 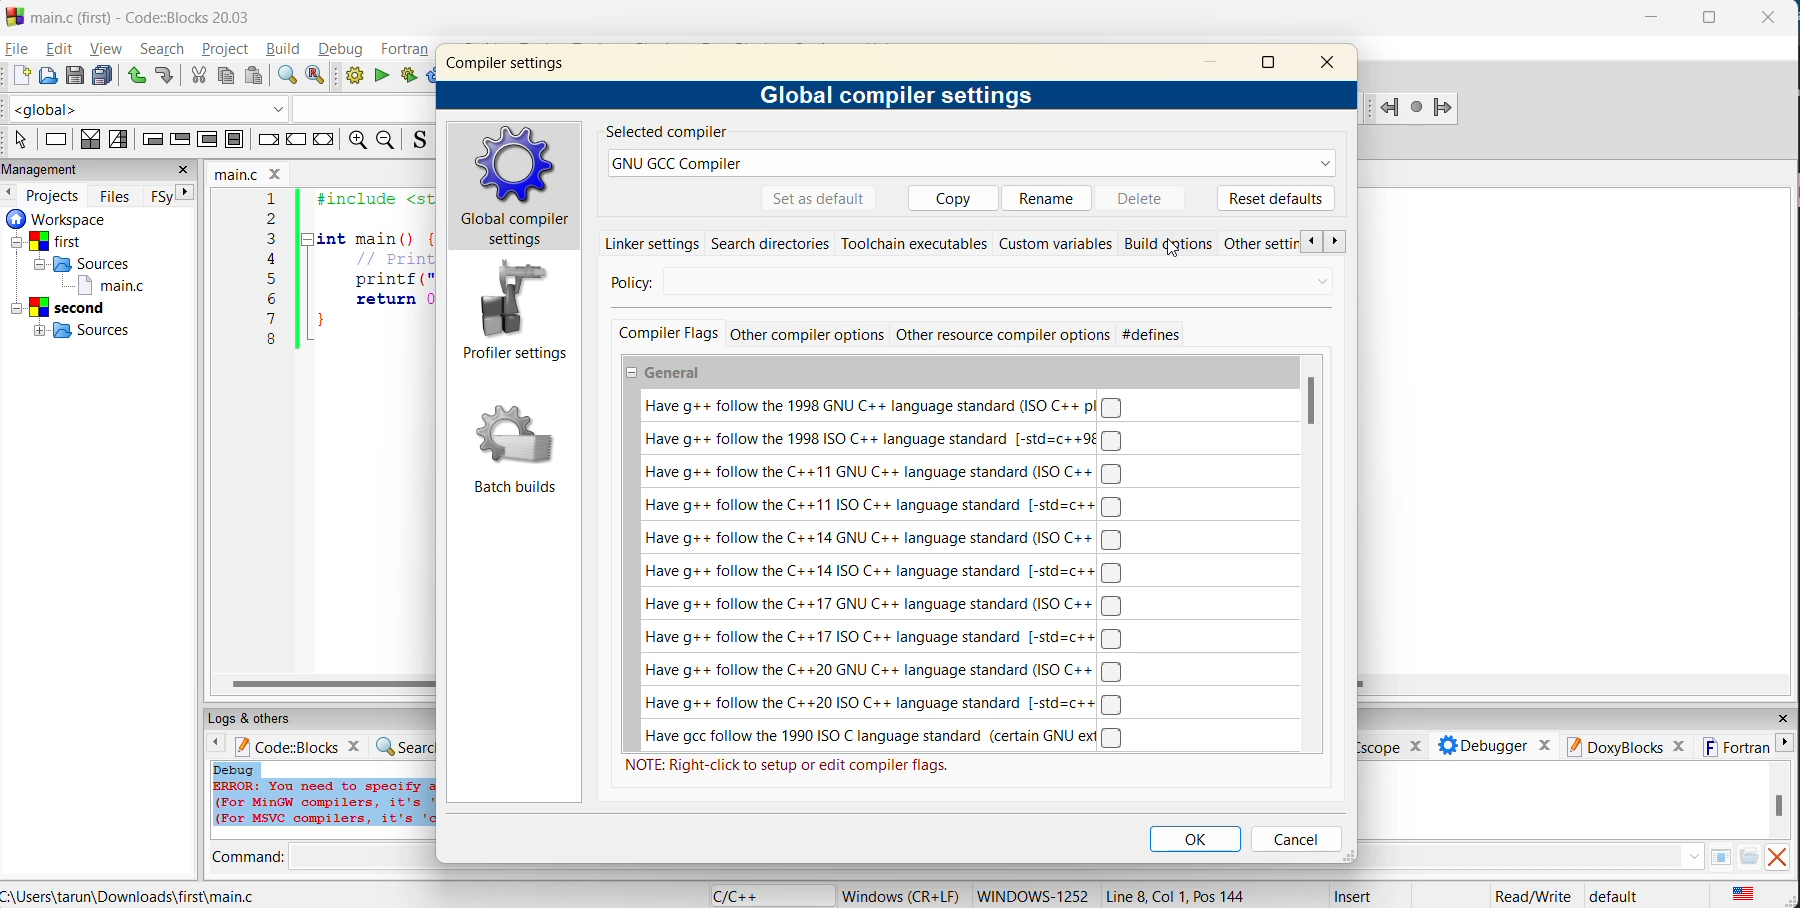 I want to click on open, so click(x=48, y=77).